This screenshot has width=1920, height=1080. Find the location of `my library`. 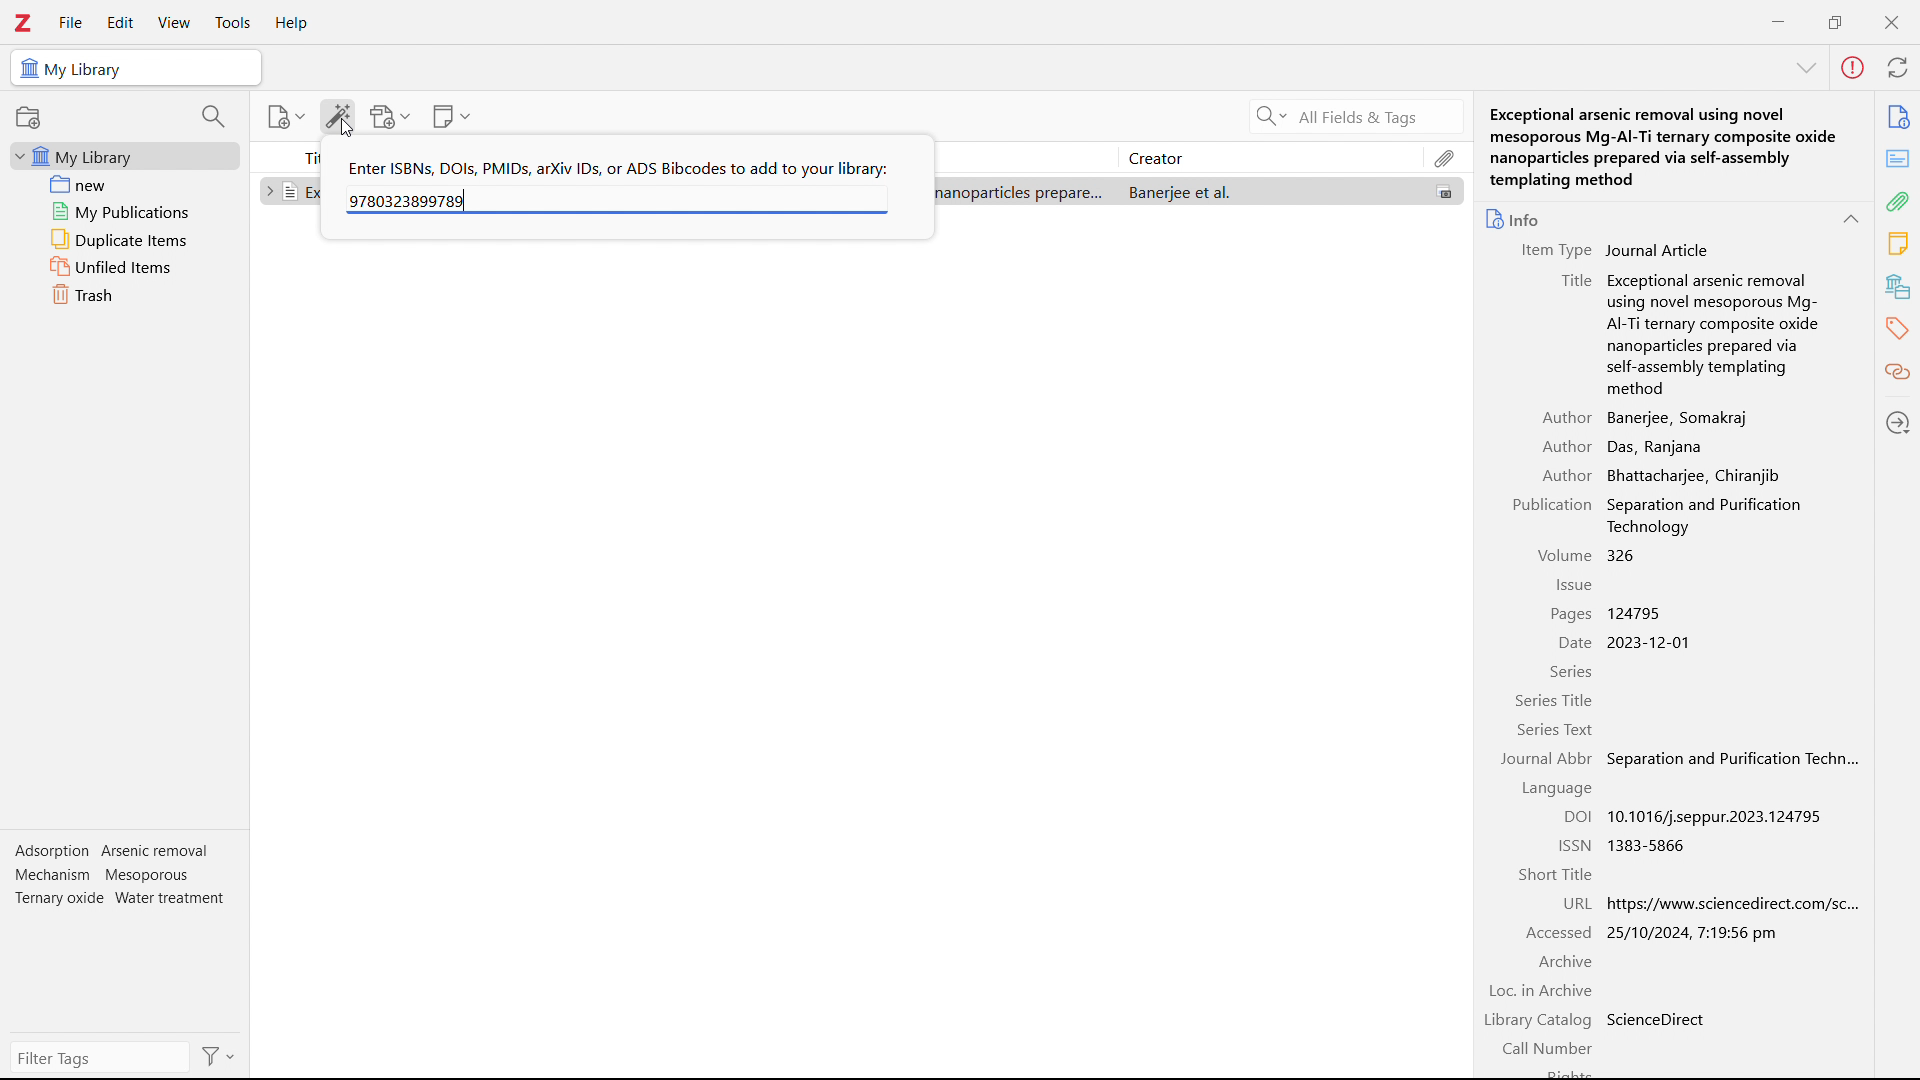

my library is located at coordinates (125, 155).